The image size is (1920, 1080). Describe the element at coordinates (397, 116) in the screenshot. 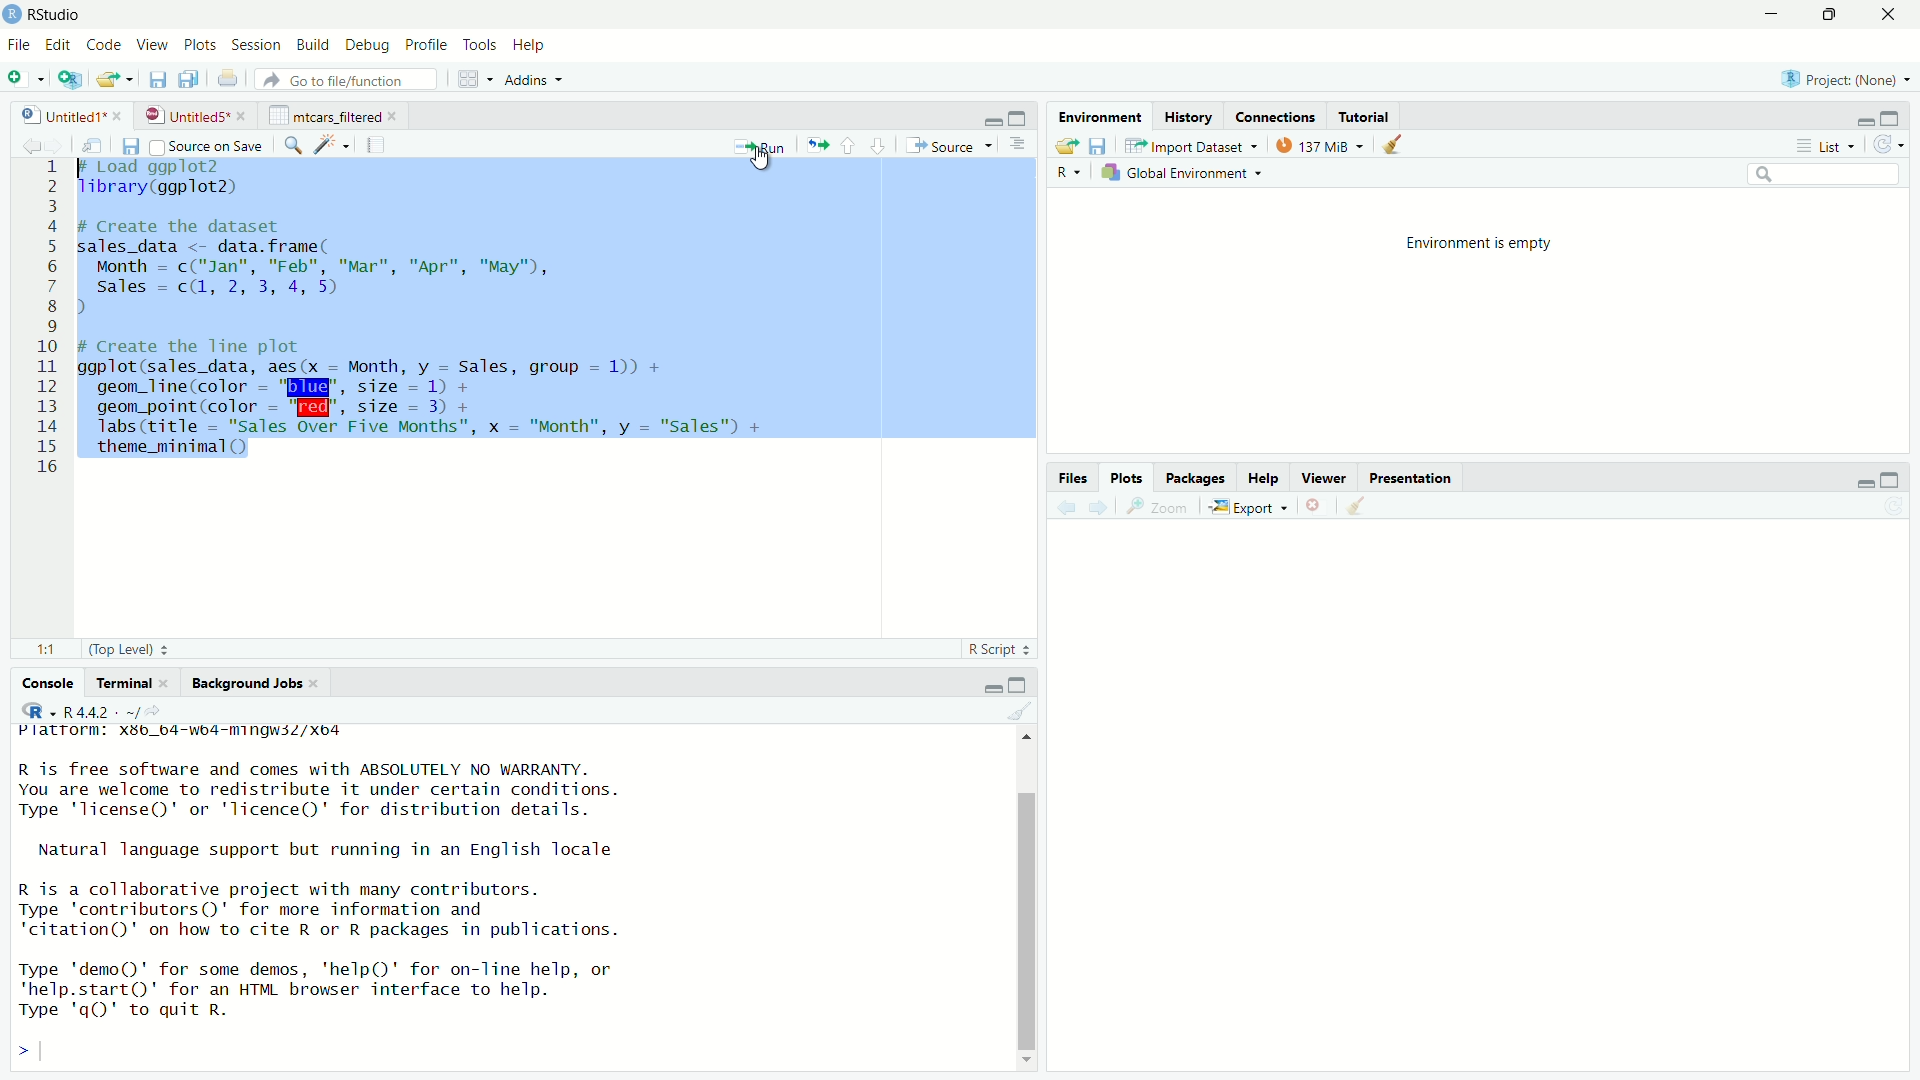

I see `close` at that location.